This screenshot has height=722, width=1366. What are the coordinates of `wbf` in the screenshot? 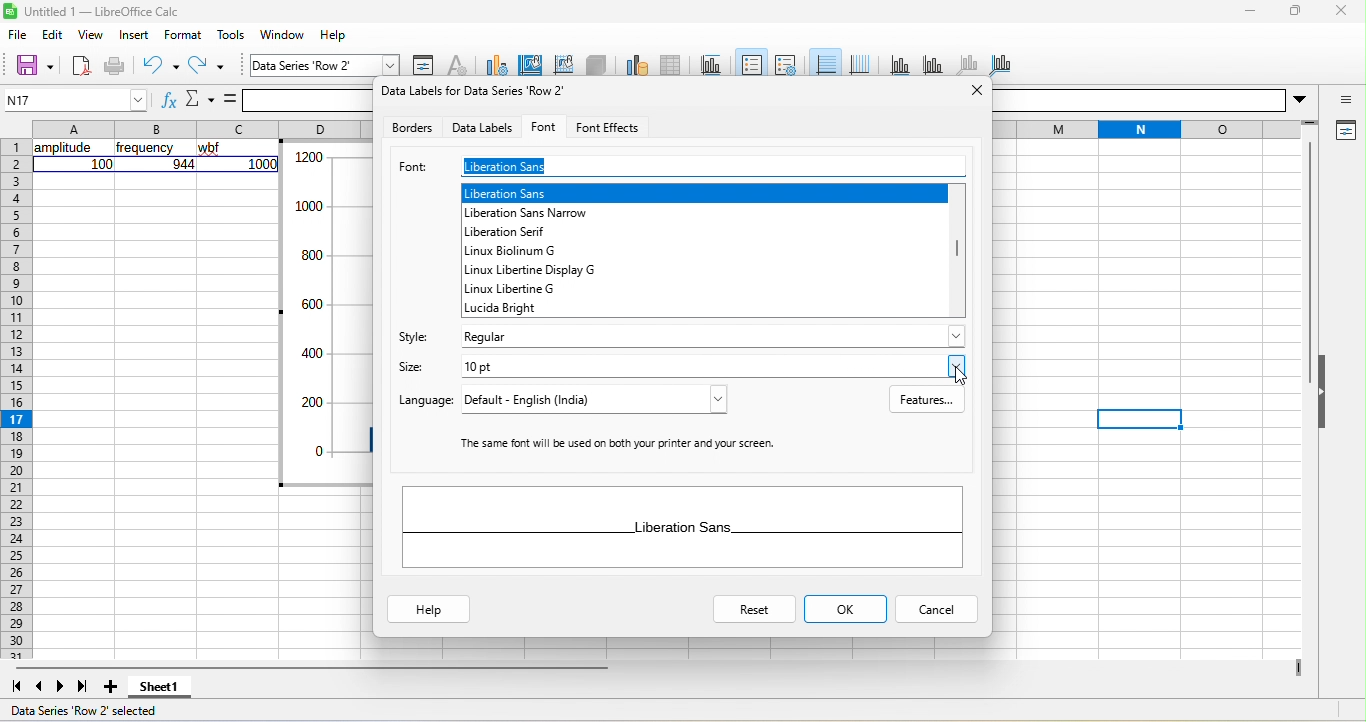 It's located at (214, 149).